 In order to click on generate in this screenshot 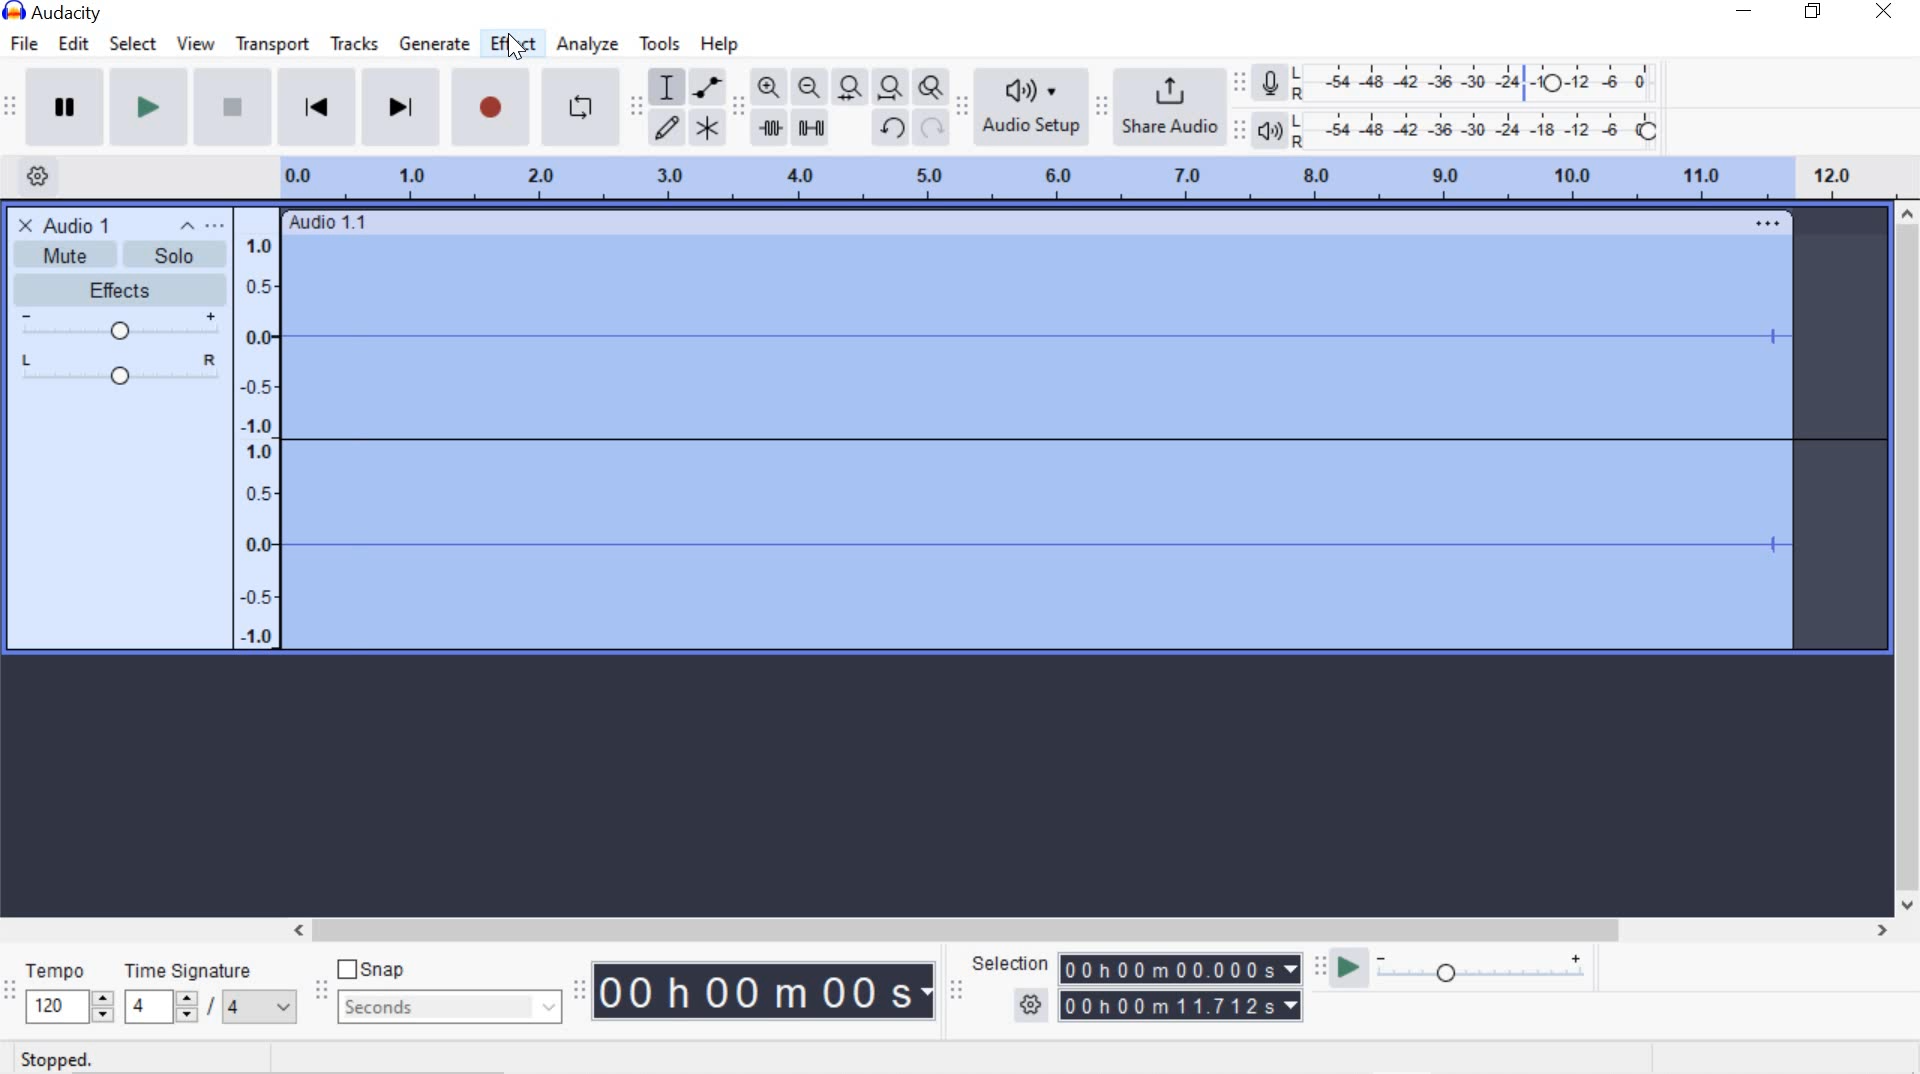, I will do `click(432, 45)`.